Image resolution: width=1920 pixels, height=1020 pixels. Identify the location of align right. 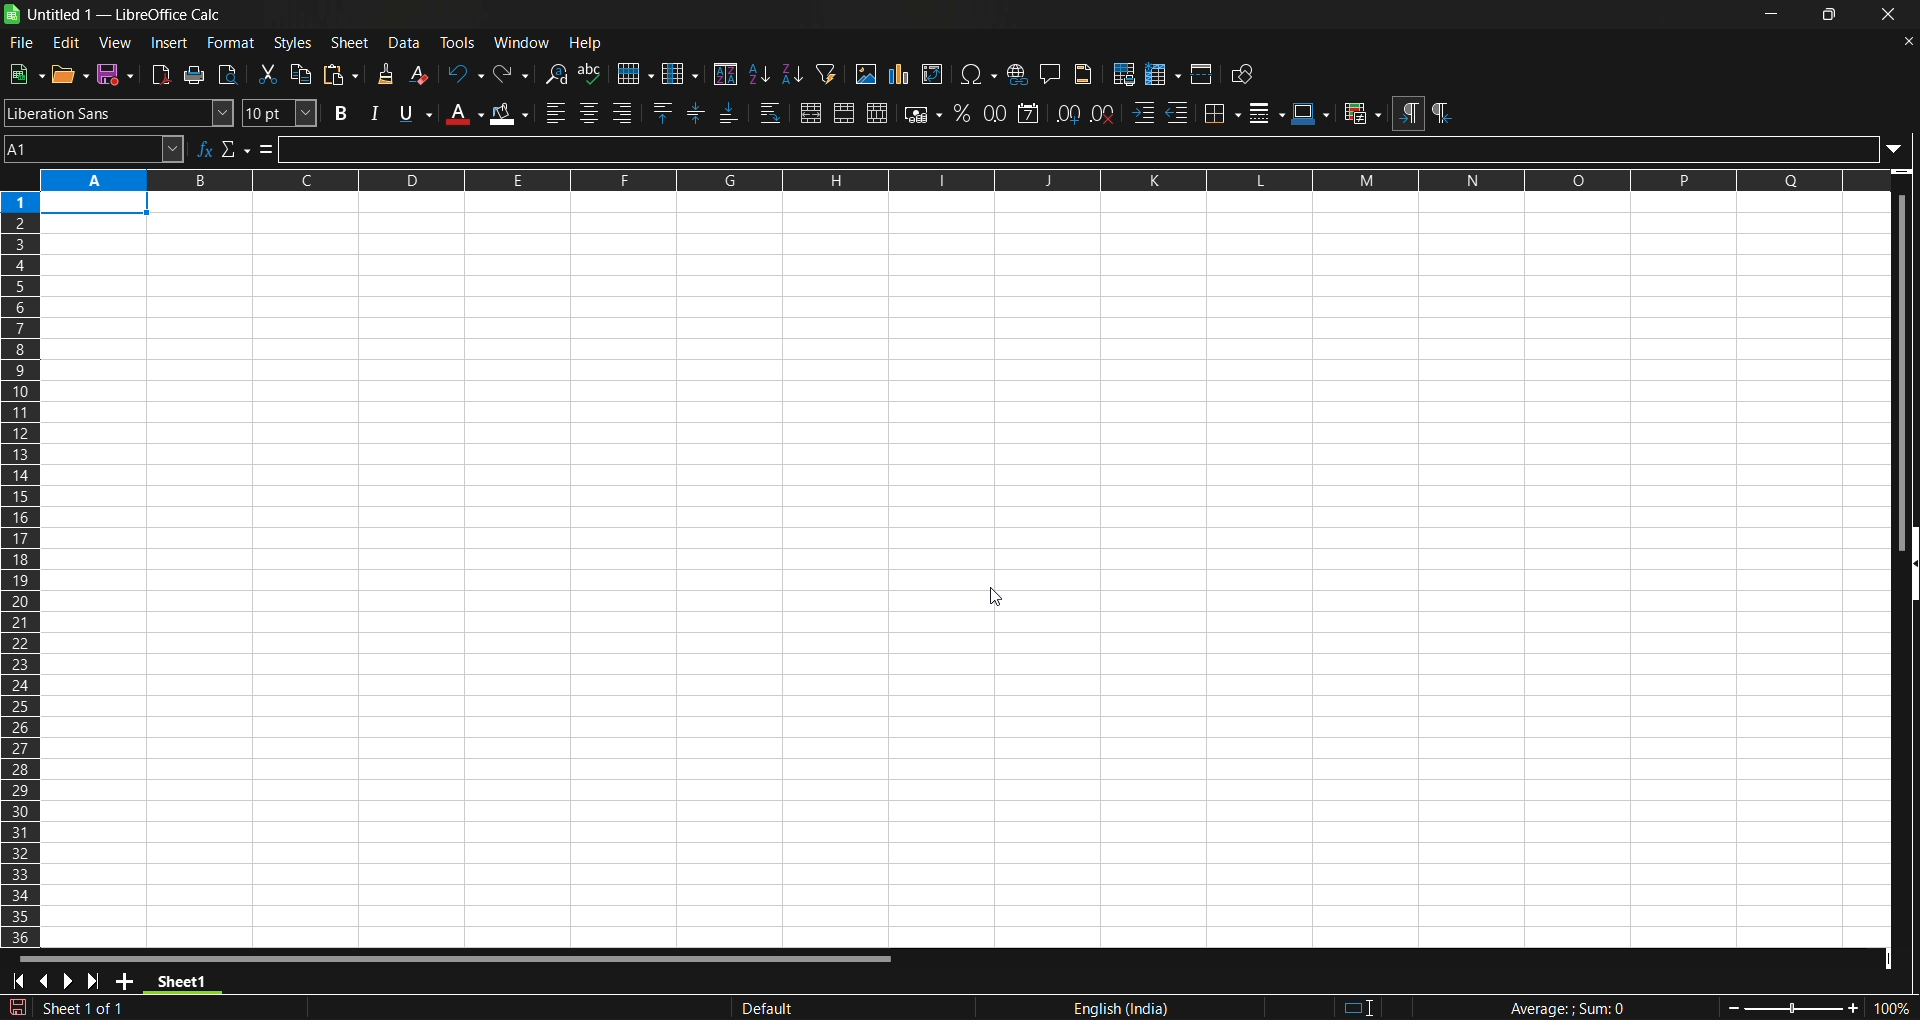
(626, 114).